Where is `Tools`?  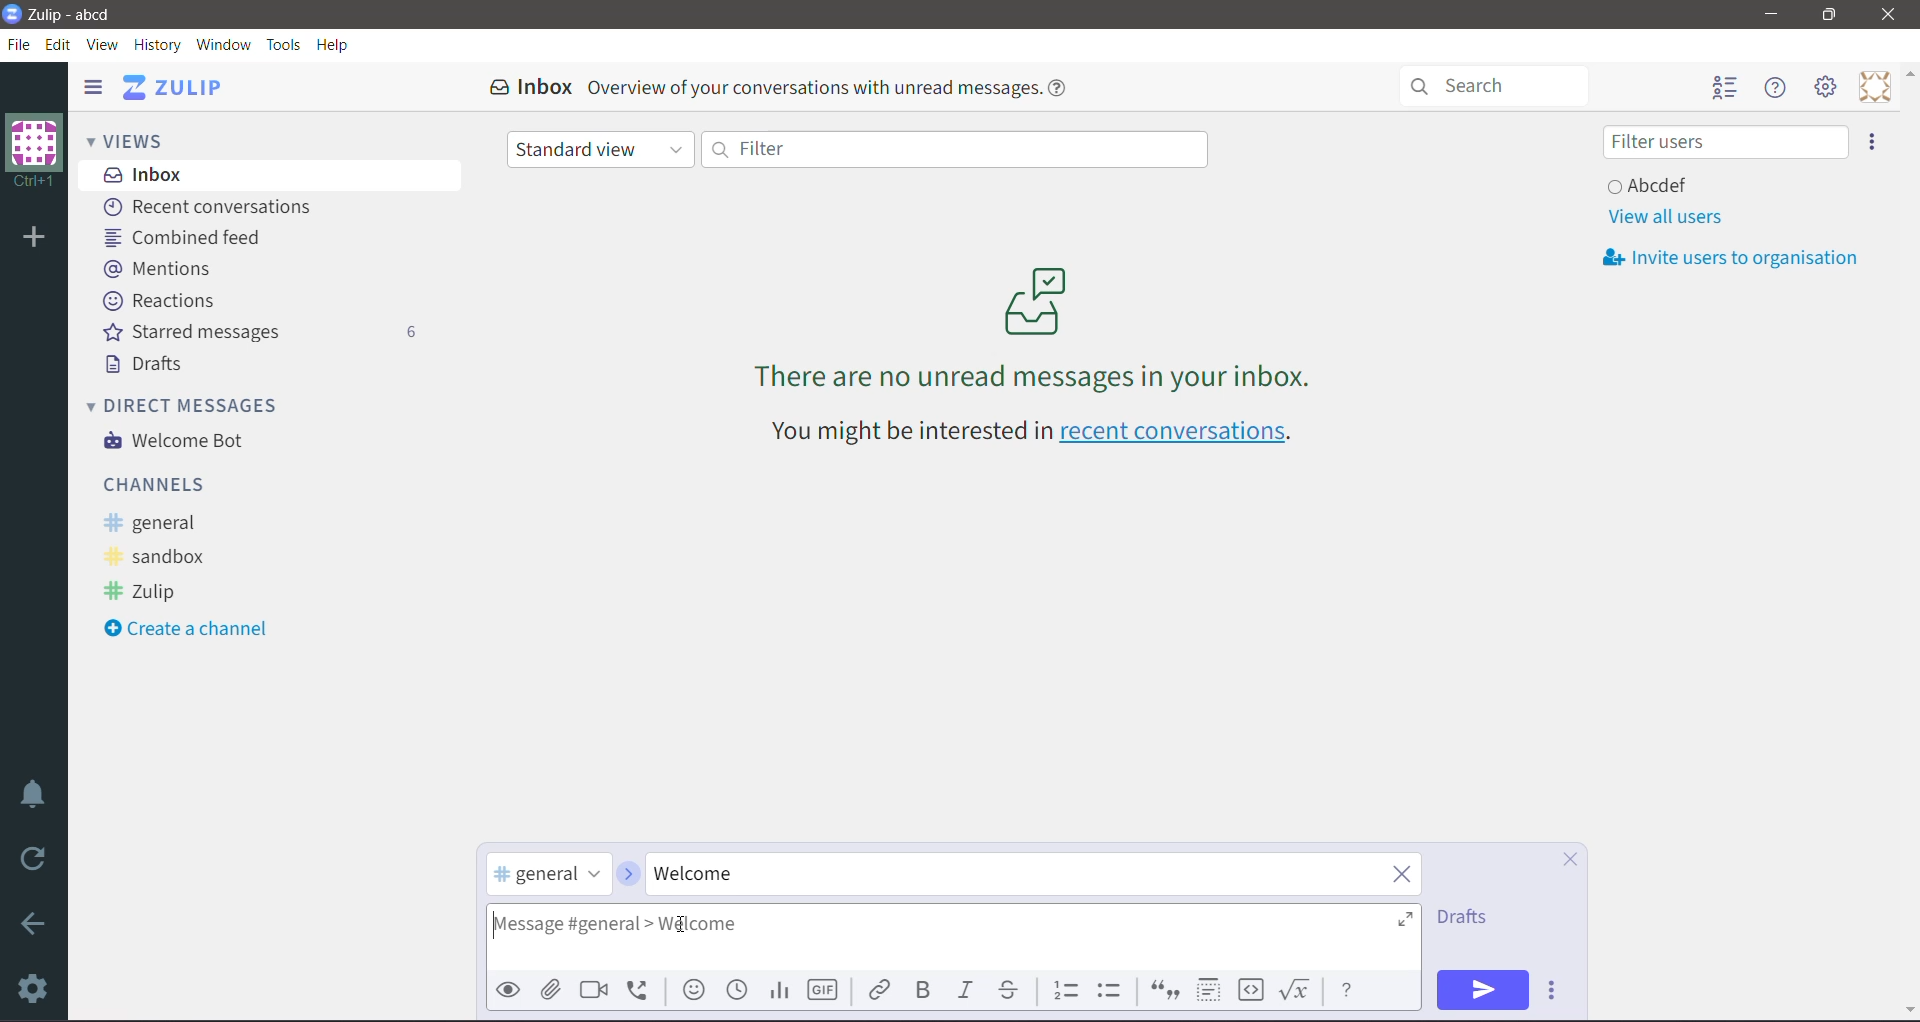
Tools is located at coordinates (284, 45).